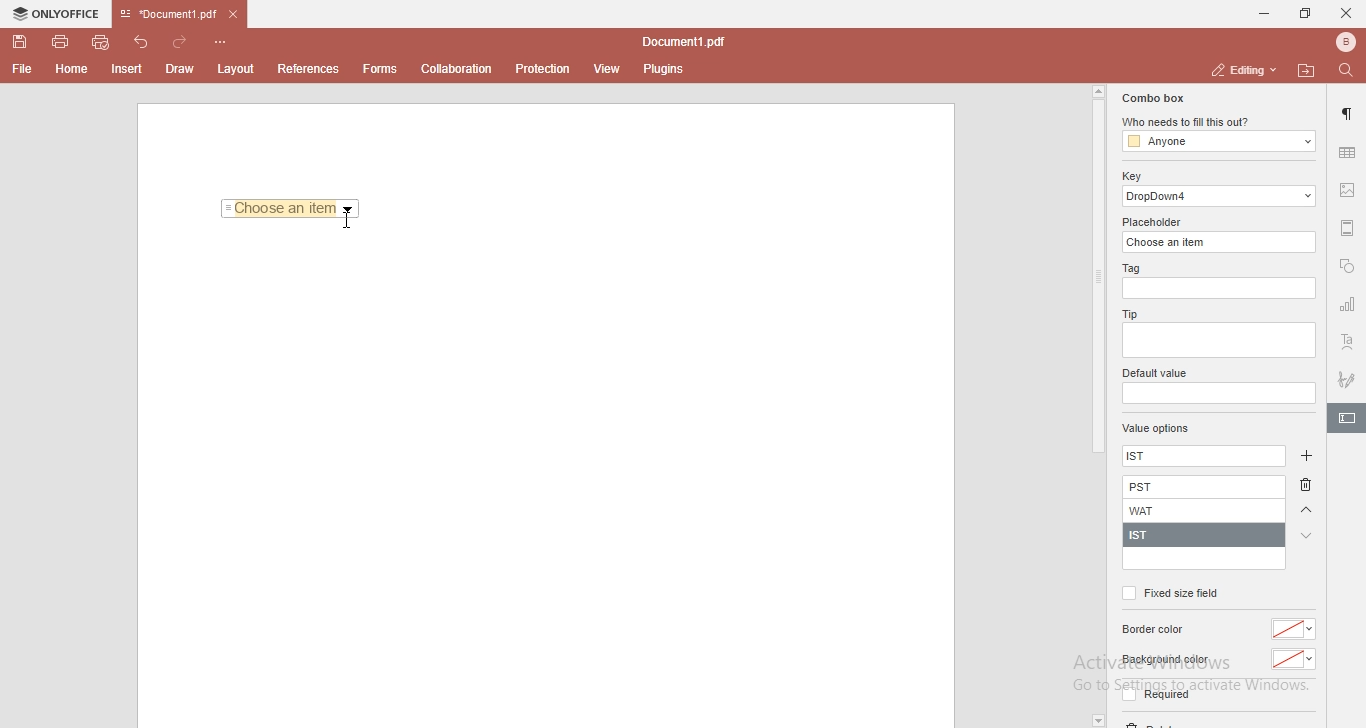 This screenshot has width=1366, height=728. I want to click on restore, so click(1304, 14).